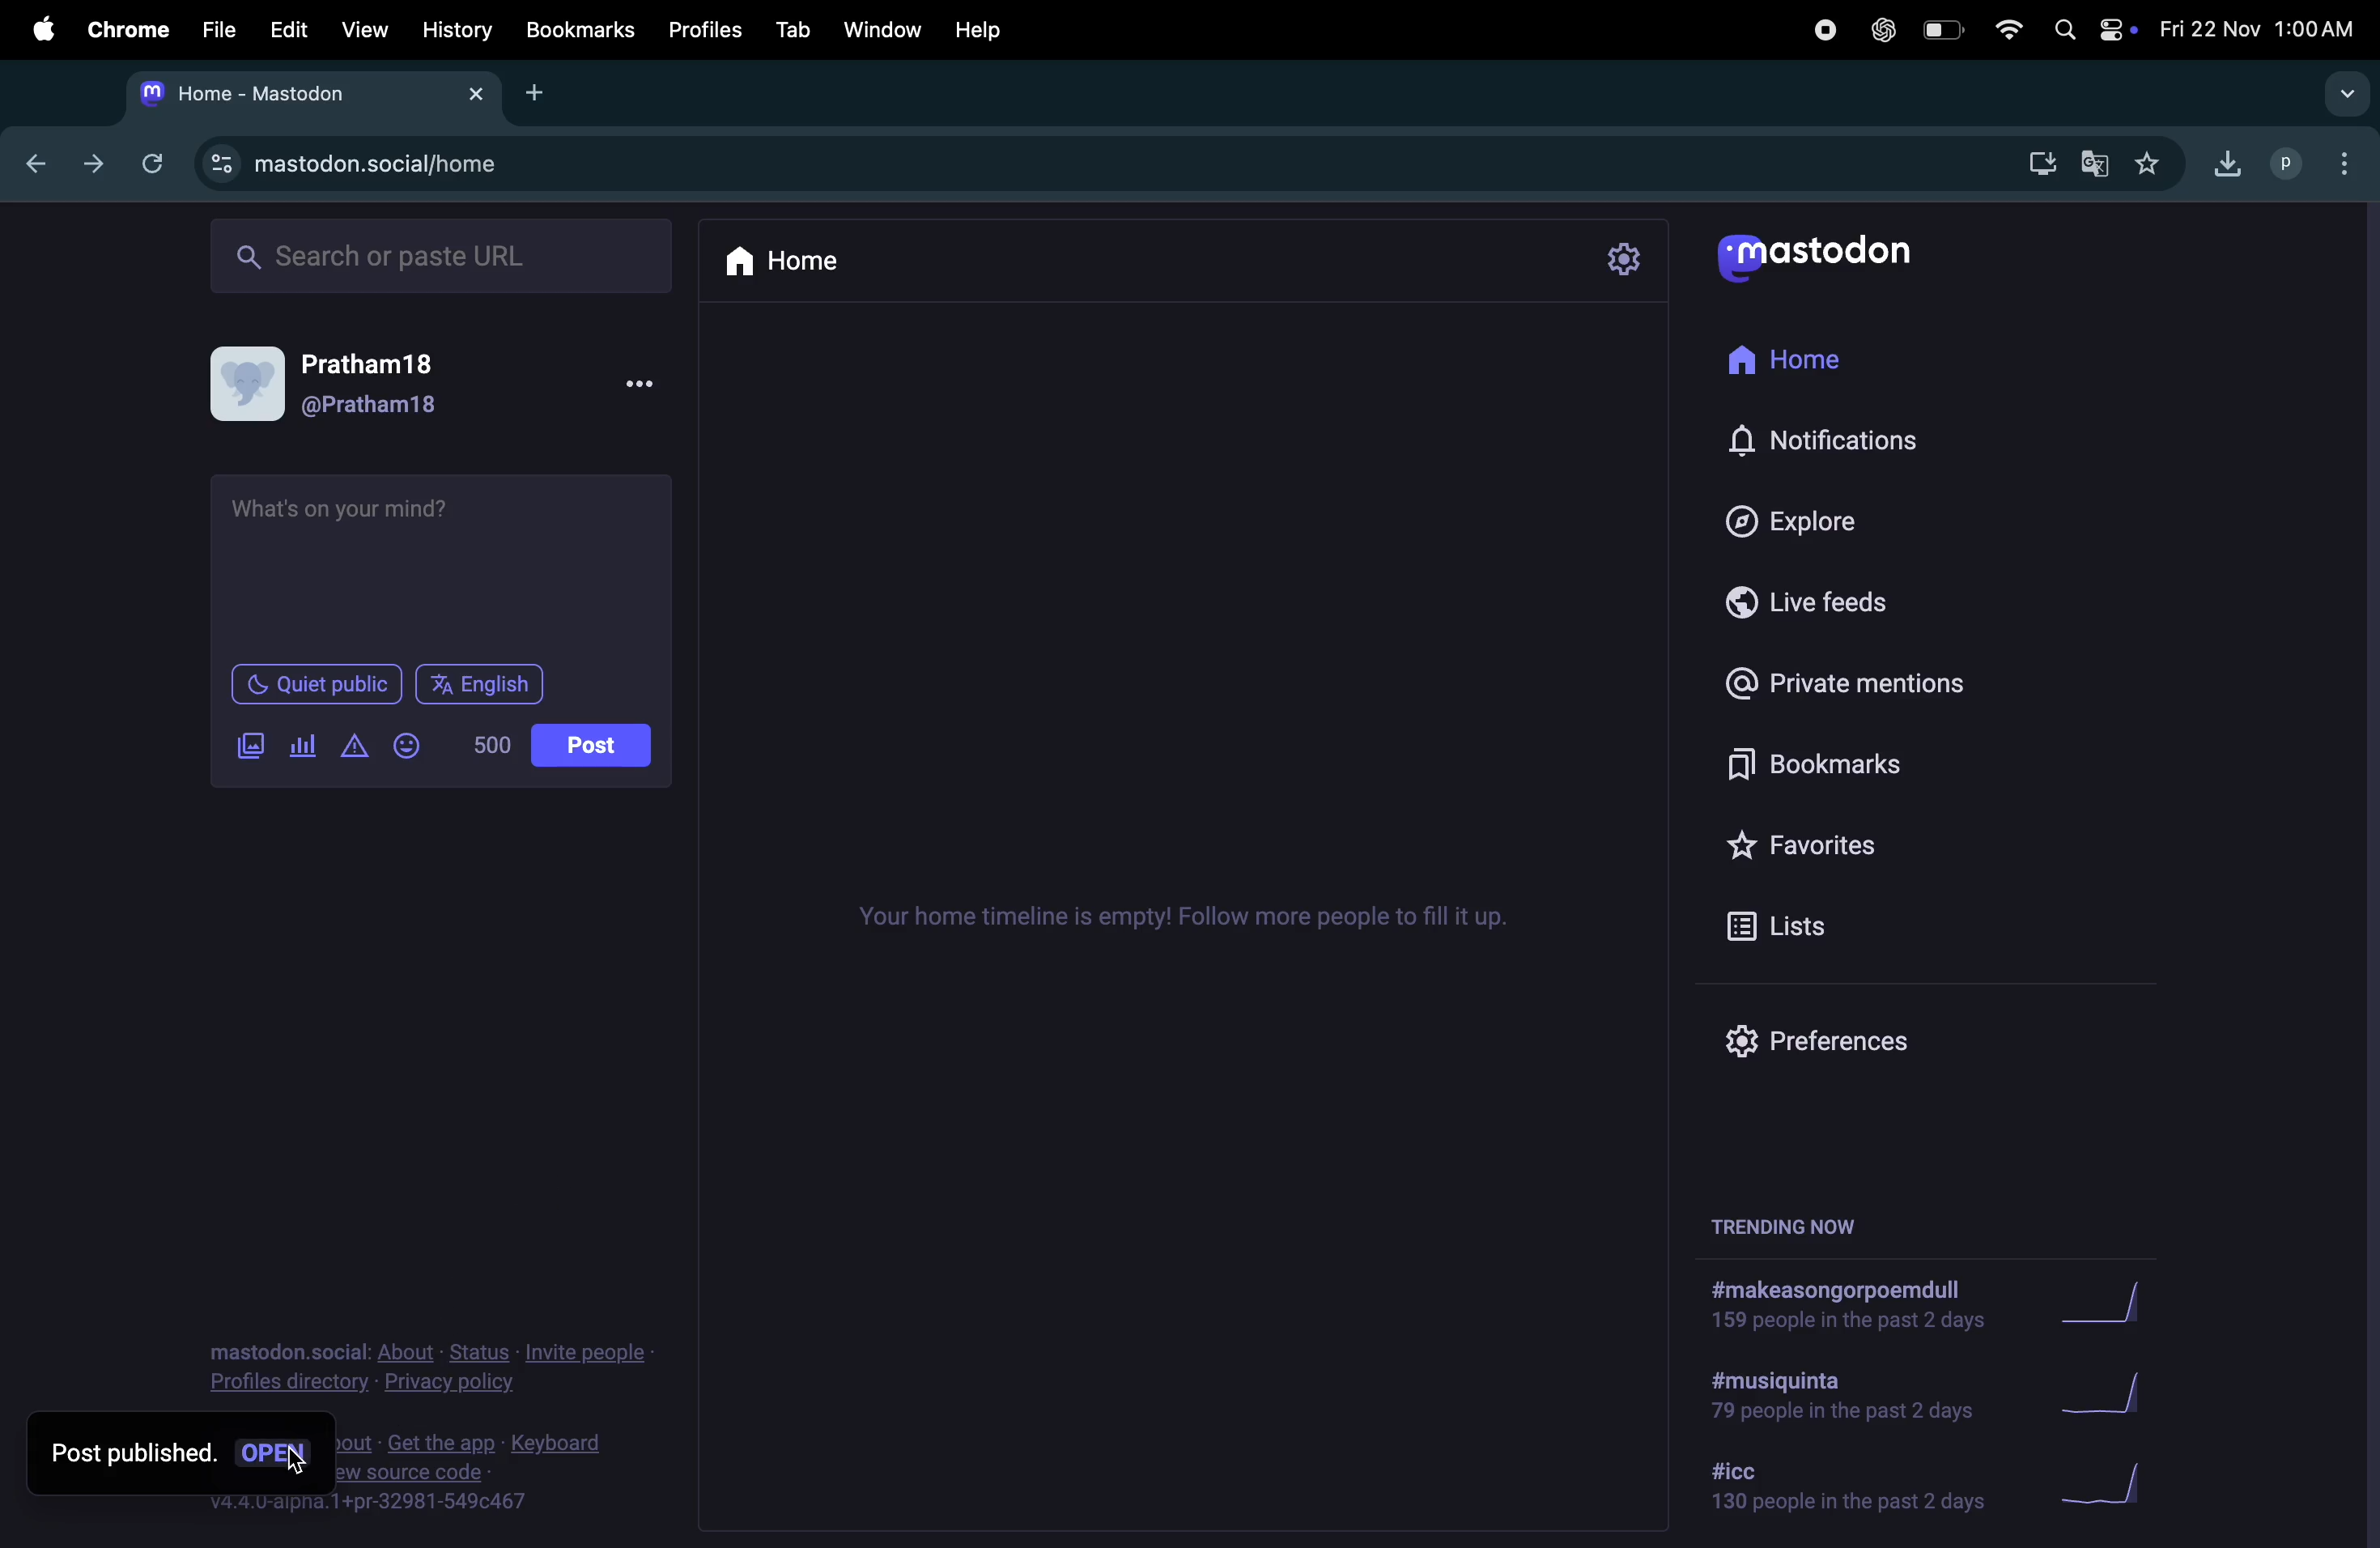 This screenshot has width=2380, height=1548. I want to click on post, so click(588, 746).